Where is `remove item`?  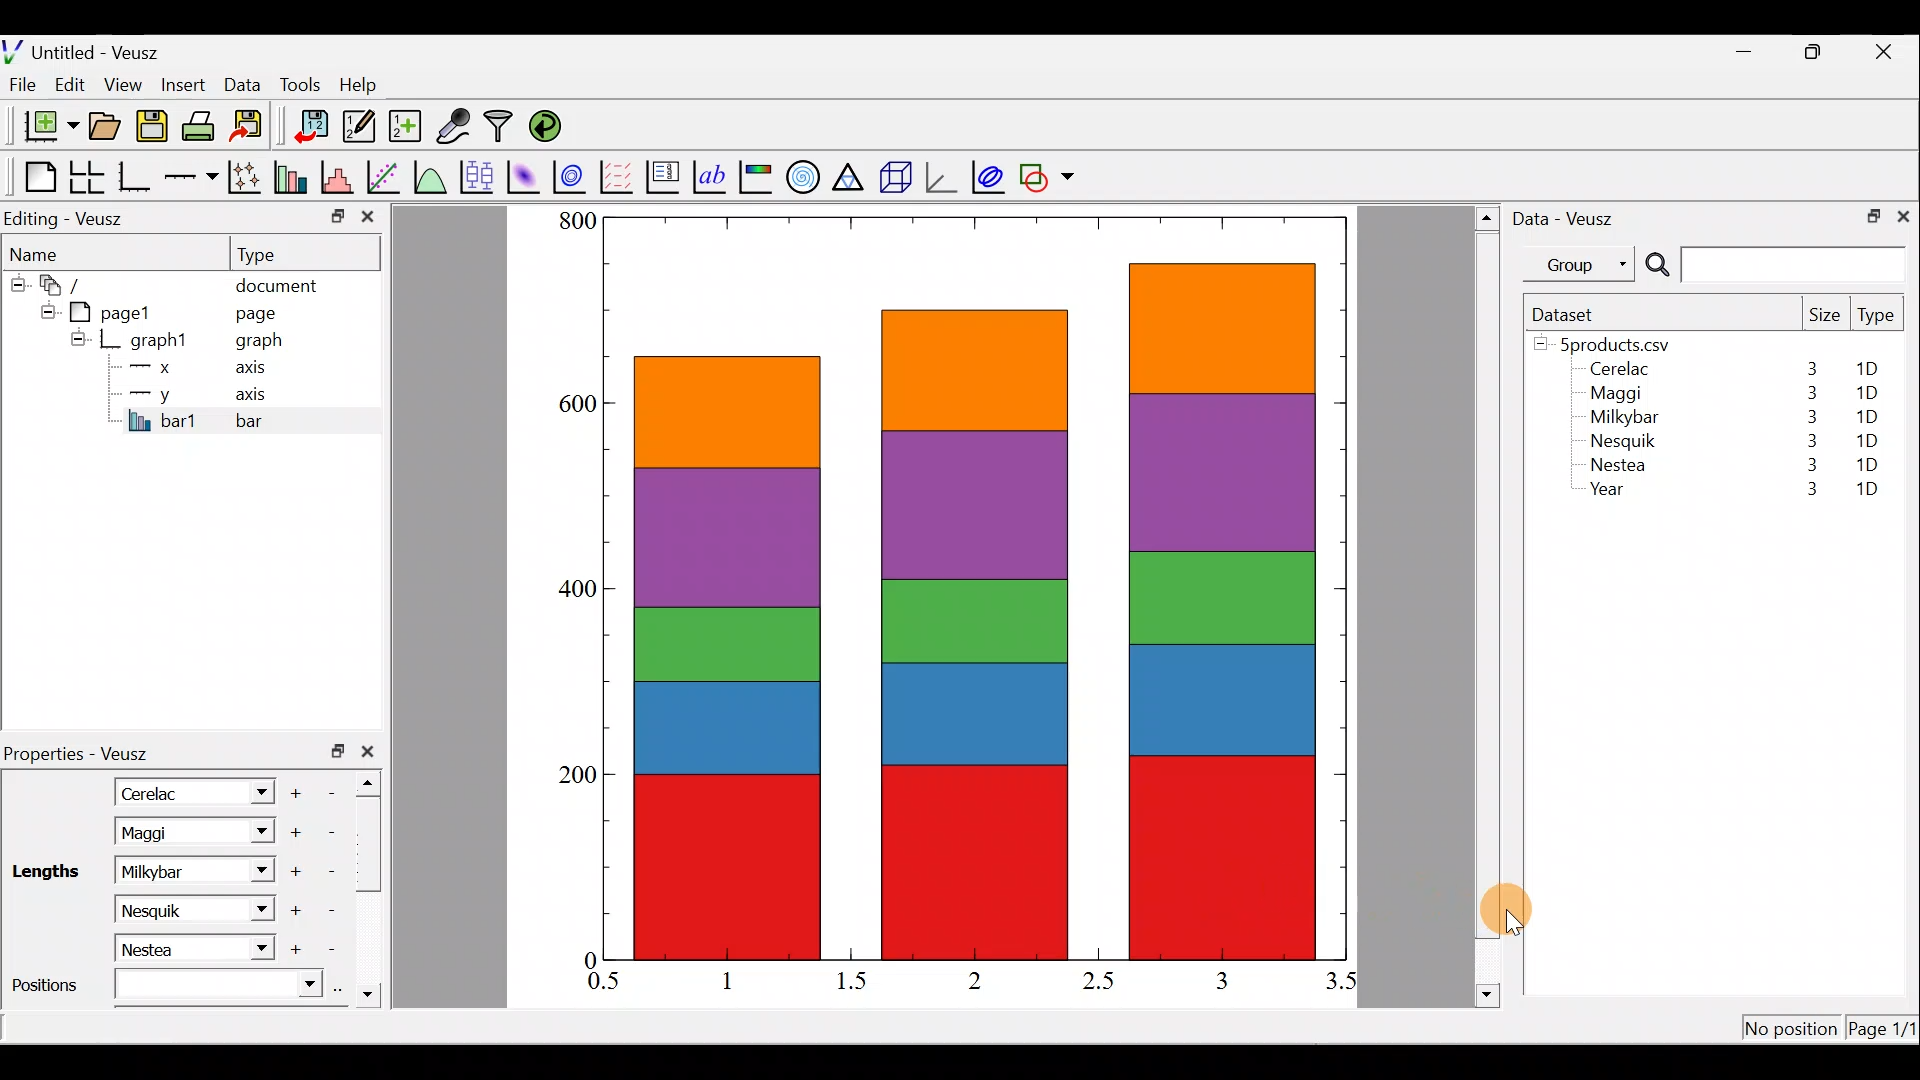 remove item is located at coordinates (330, 832).